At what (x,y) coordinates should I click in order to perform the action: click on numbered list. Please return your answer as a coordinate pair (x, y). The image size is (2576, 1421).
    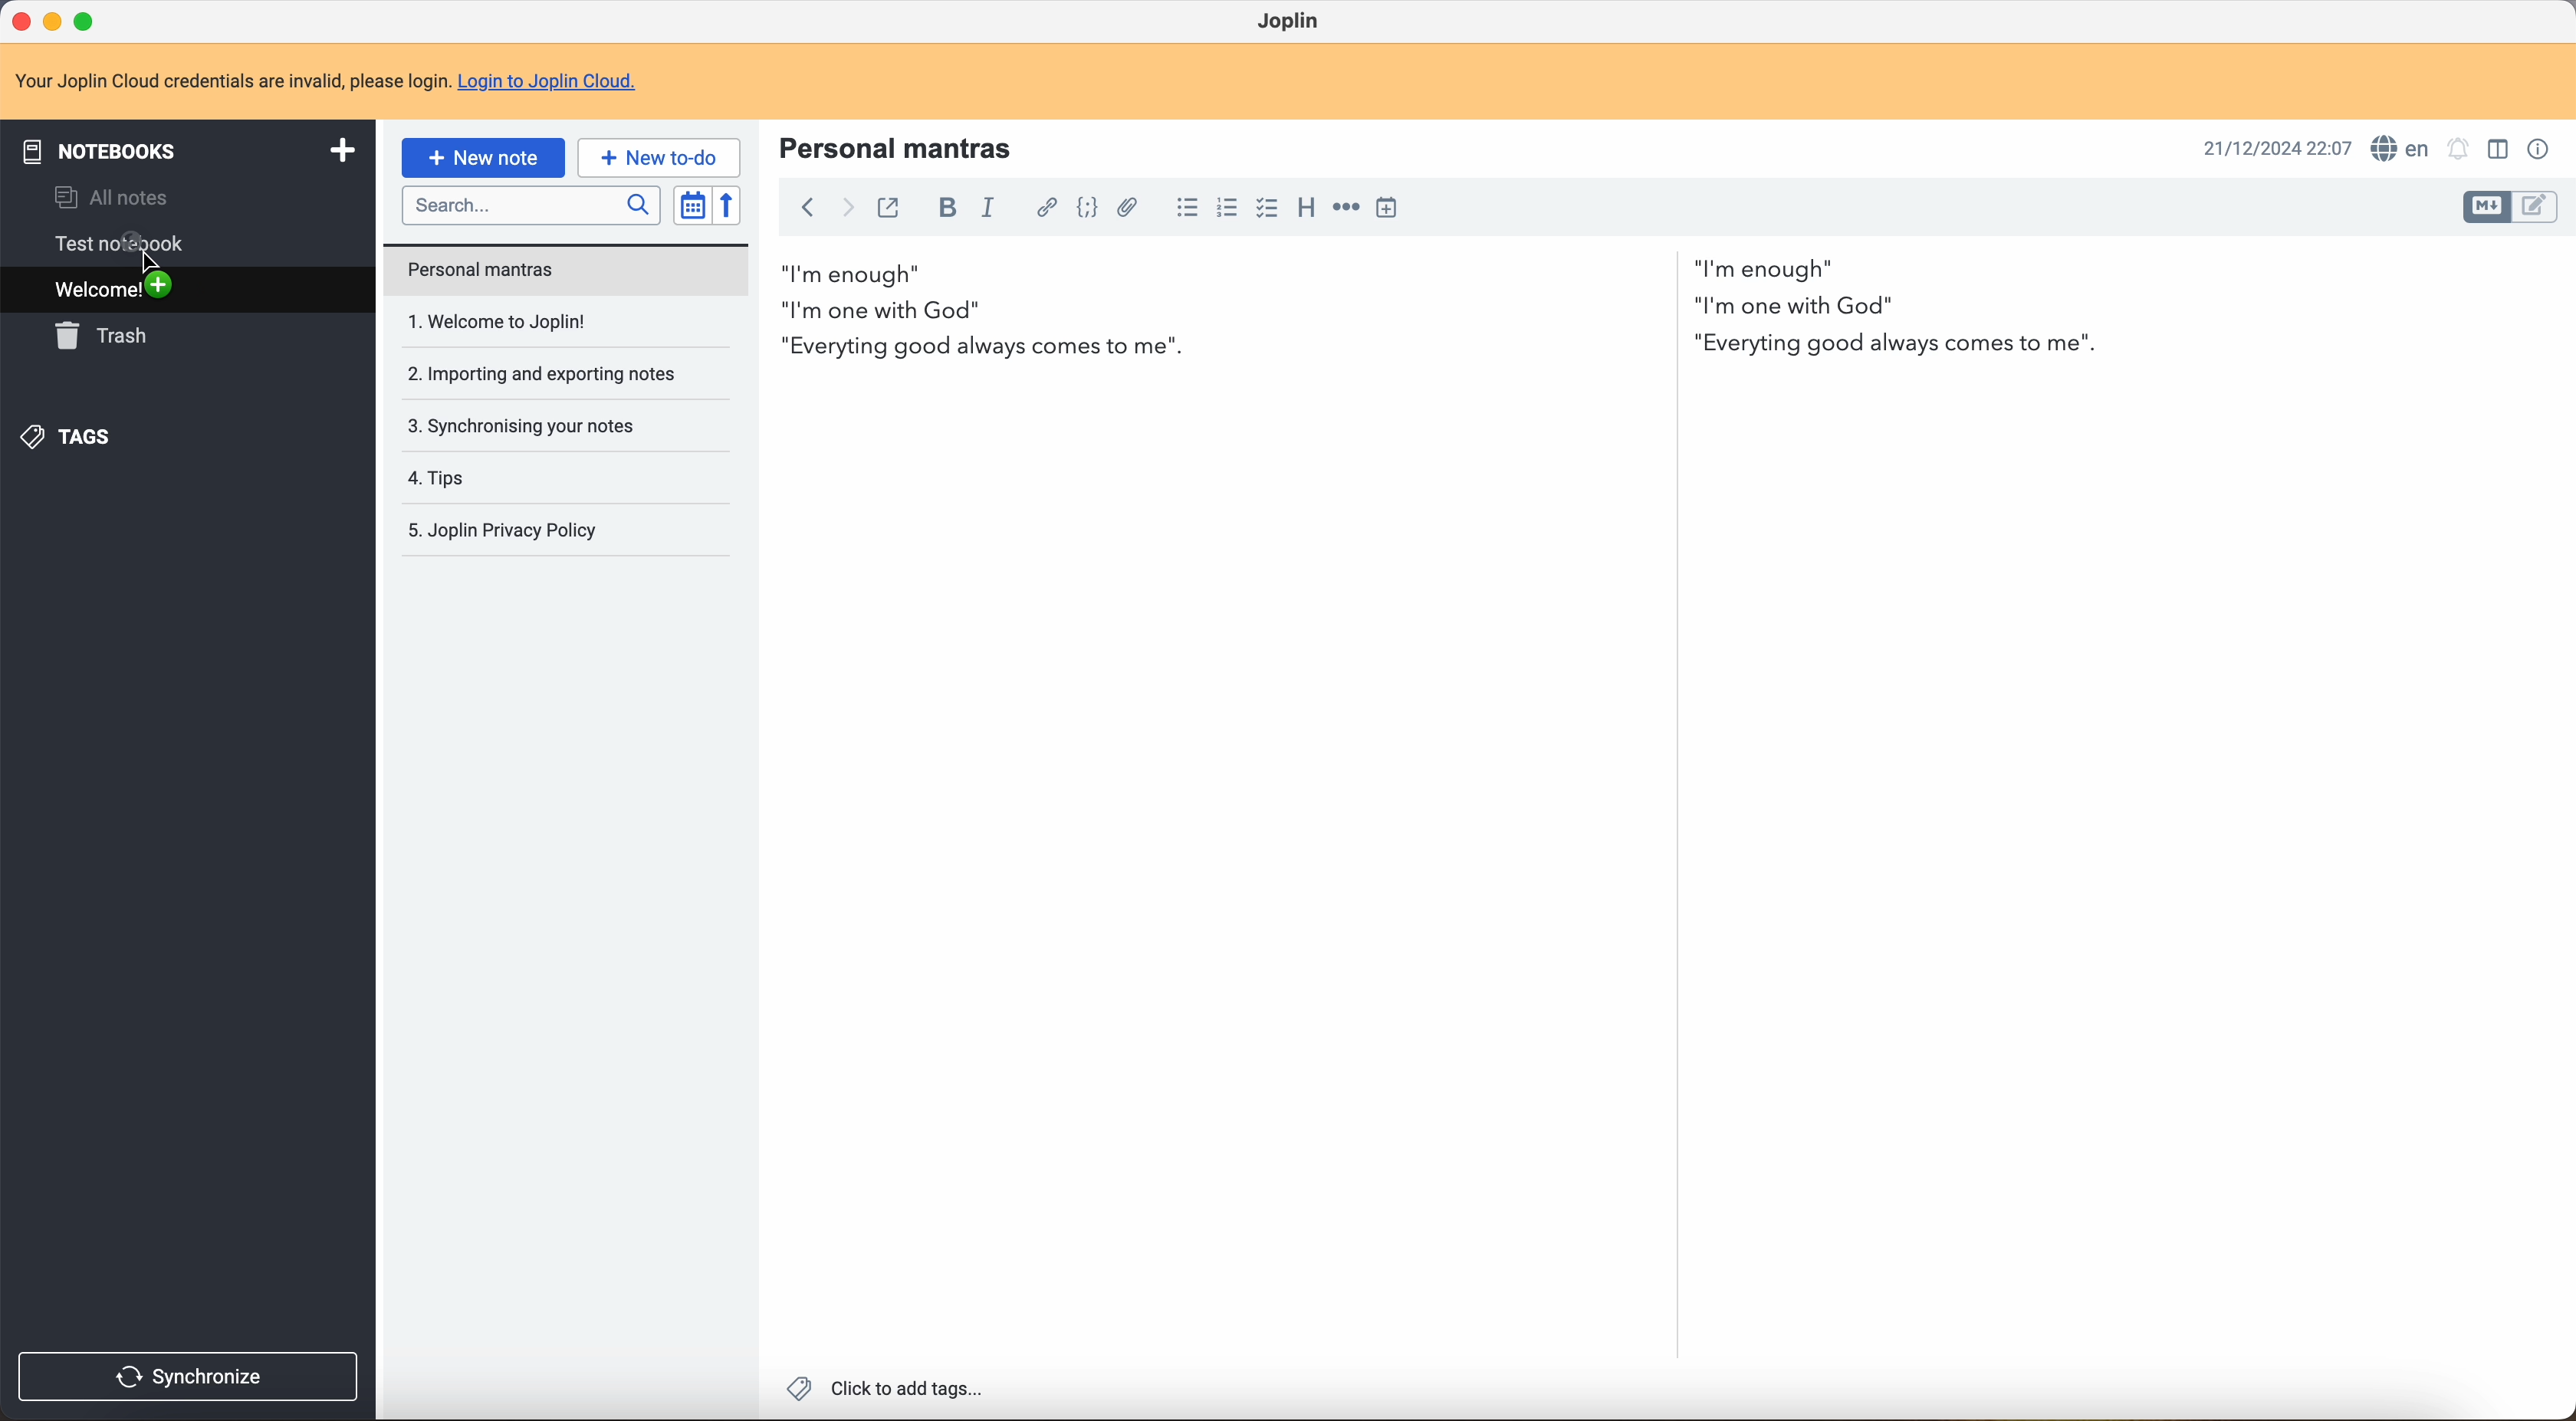
    Looking at the image, I should click on (1230, 207).